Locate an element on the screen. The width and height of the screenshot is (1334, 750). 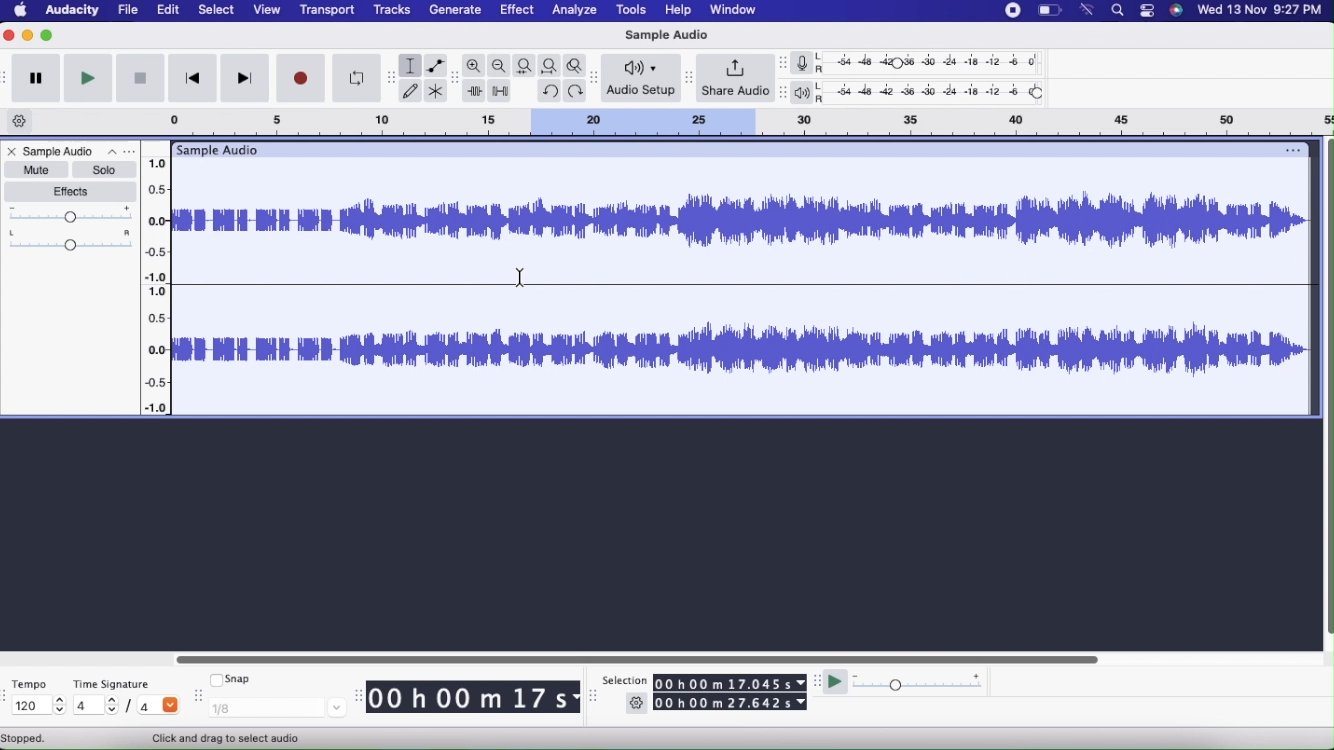
Playback speed is located at coordinates (920, 684).